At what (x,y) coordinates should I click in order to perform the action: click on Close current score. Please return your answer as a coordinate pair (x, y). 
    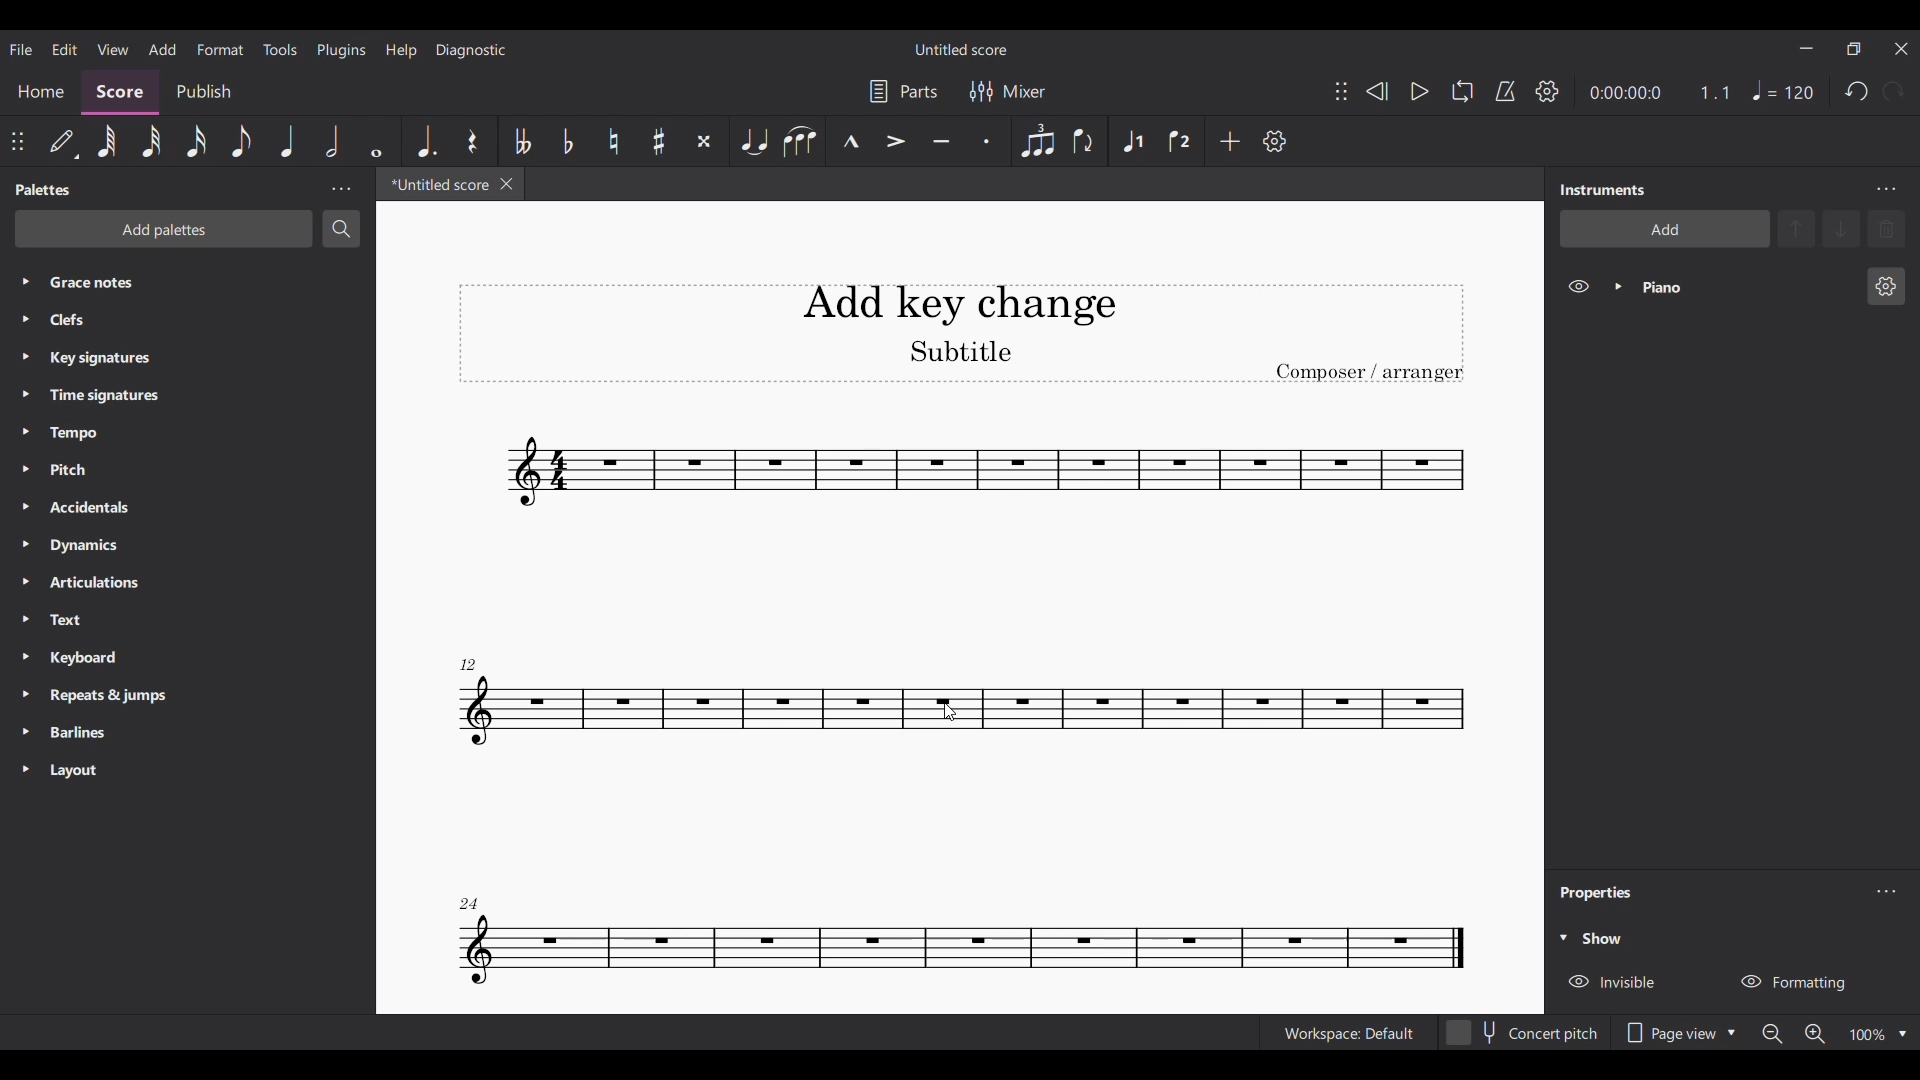
    Looking at the image, I should click on (506, 183).